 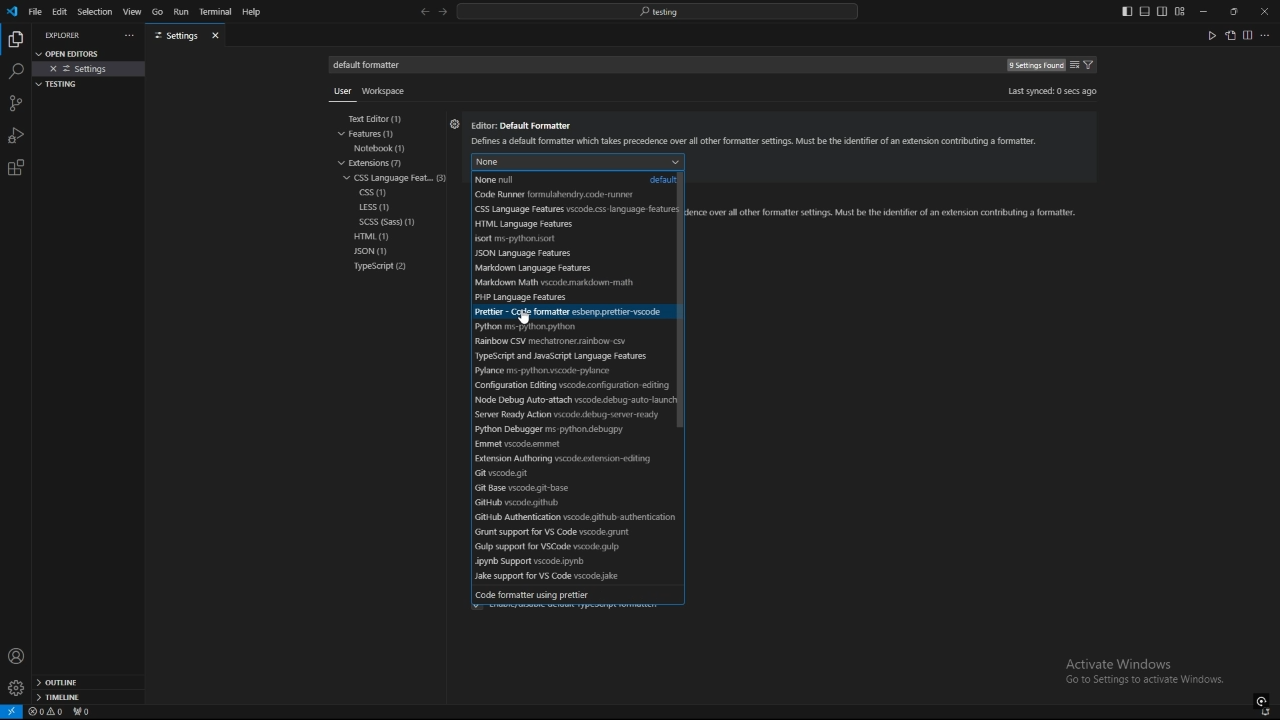 What do you see at coordinates (443, 13) in the screenshot?
I see `forward` at bounding box center [443, 13].